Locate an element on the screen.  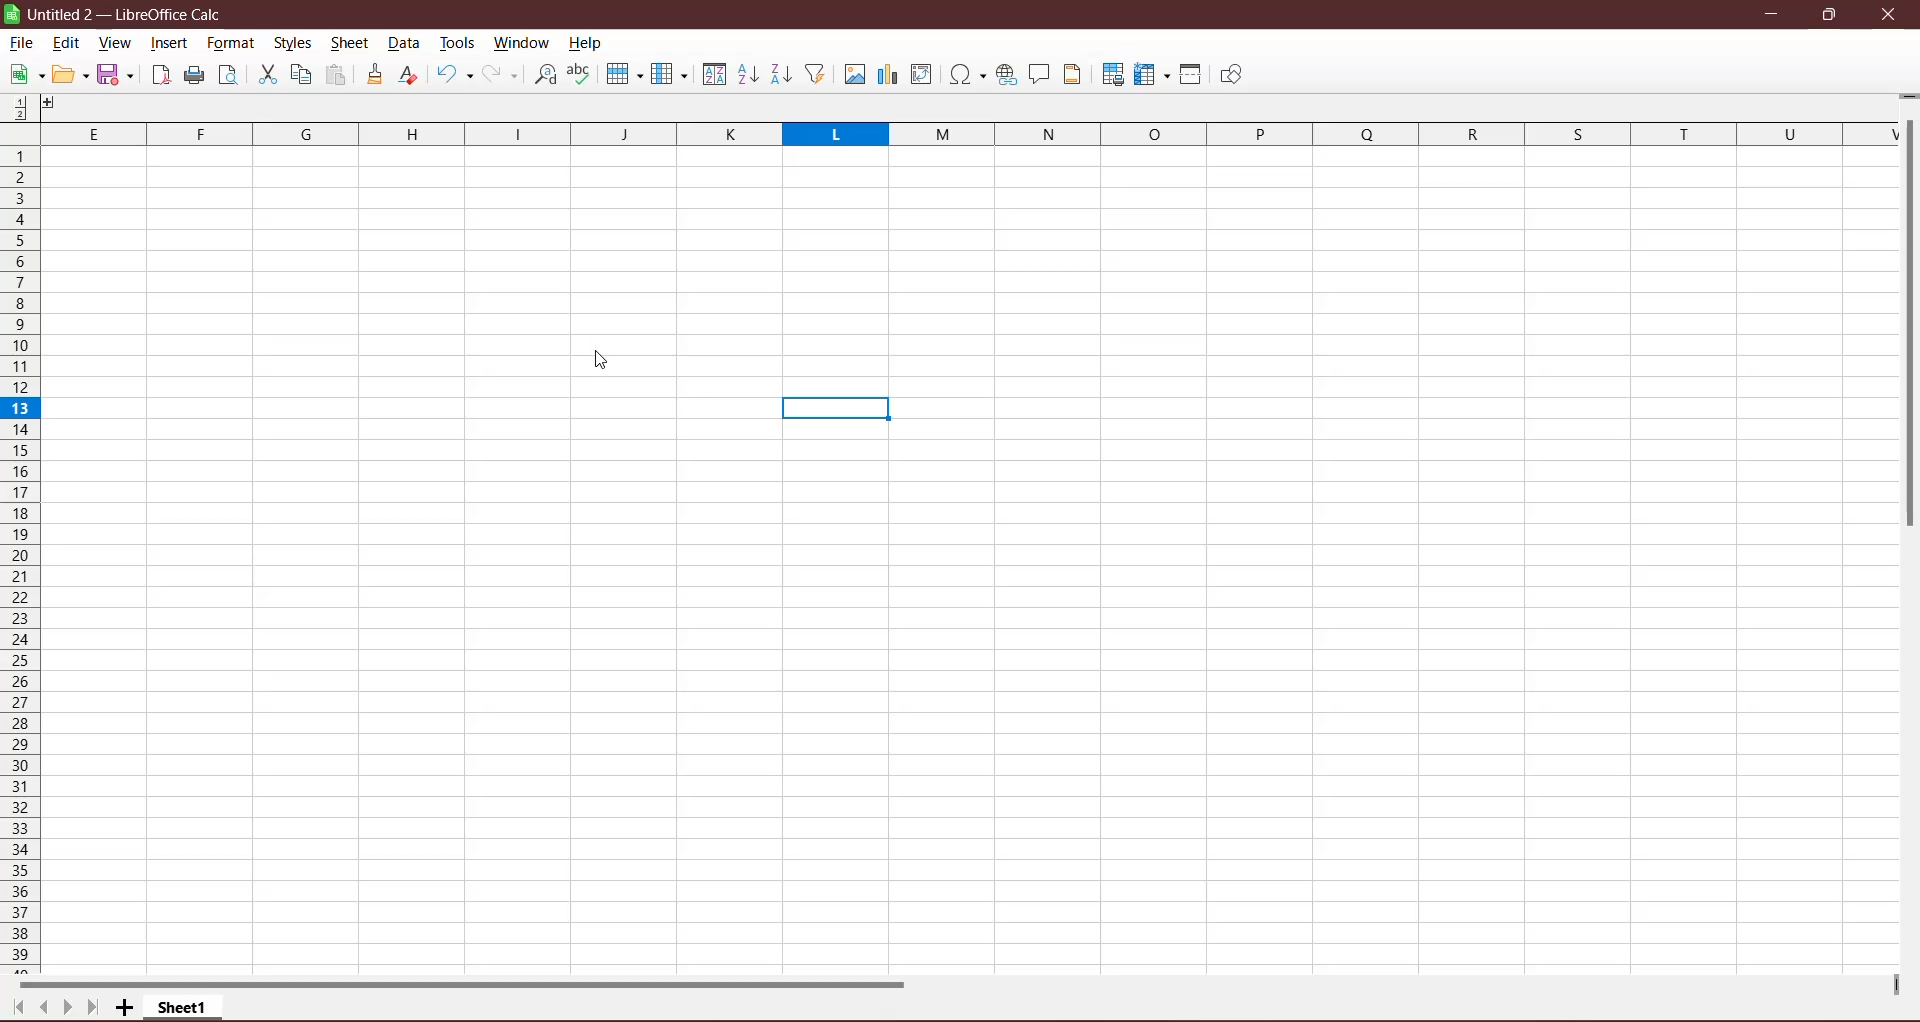
selected cell is located at coordinates (837, 410).